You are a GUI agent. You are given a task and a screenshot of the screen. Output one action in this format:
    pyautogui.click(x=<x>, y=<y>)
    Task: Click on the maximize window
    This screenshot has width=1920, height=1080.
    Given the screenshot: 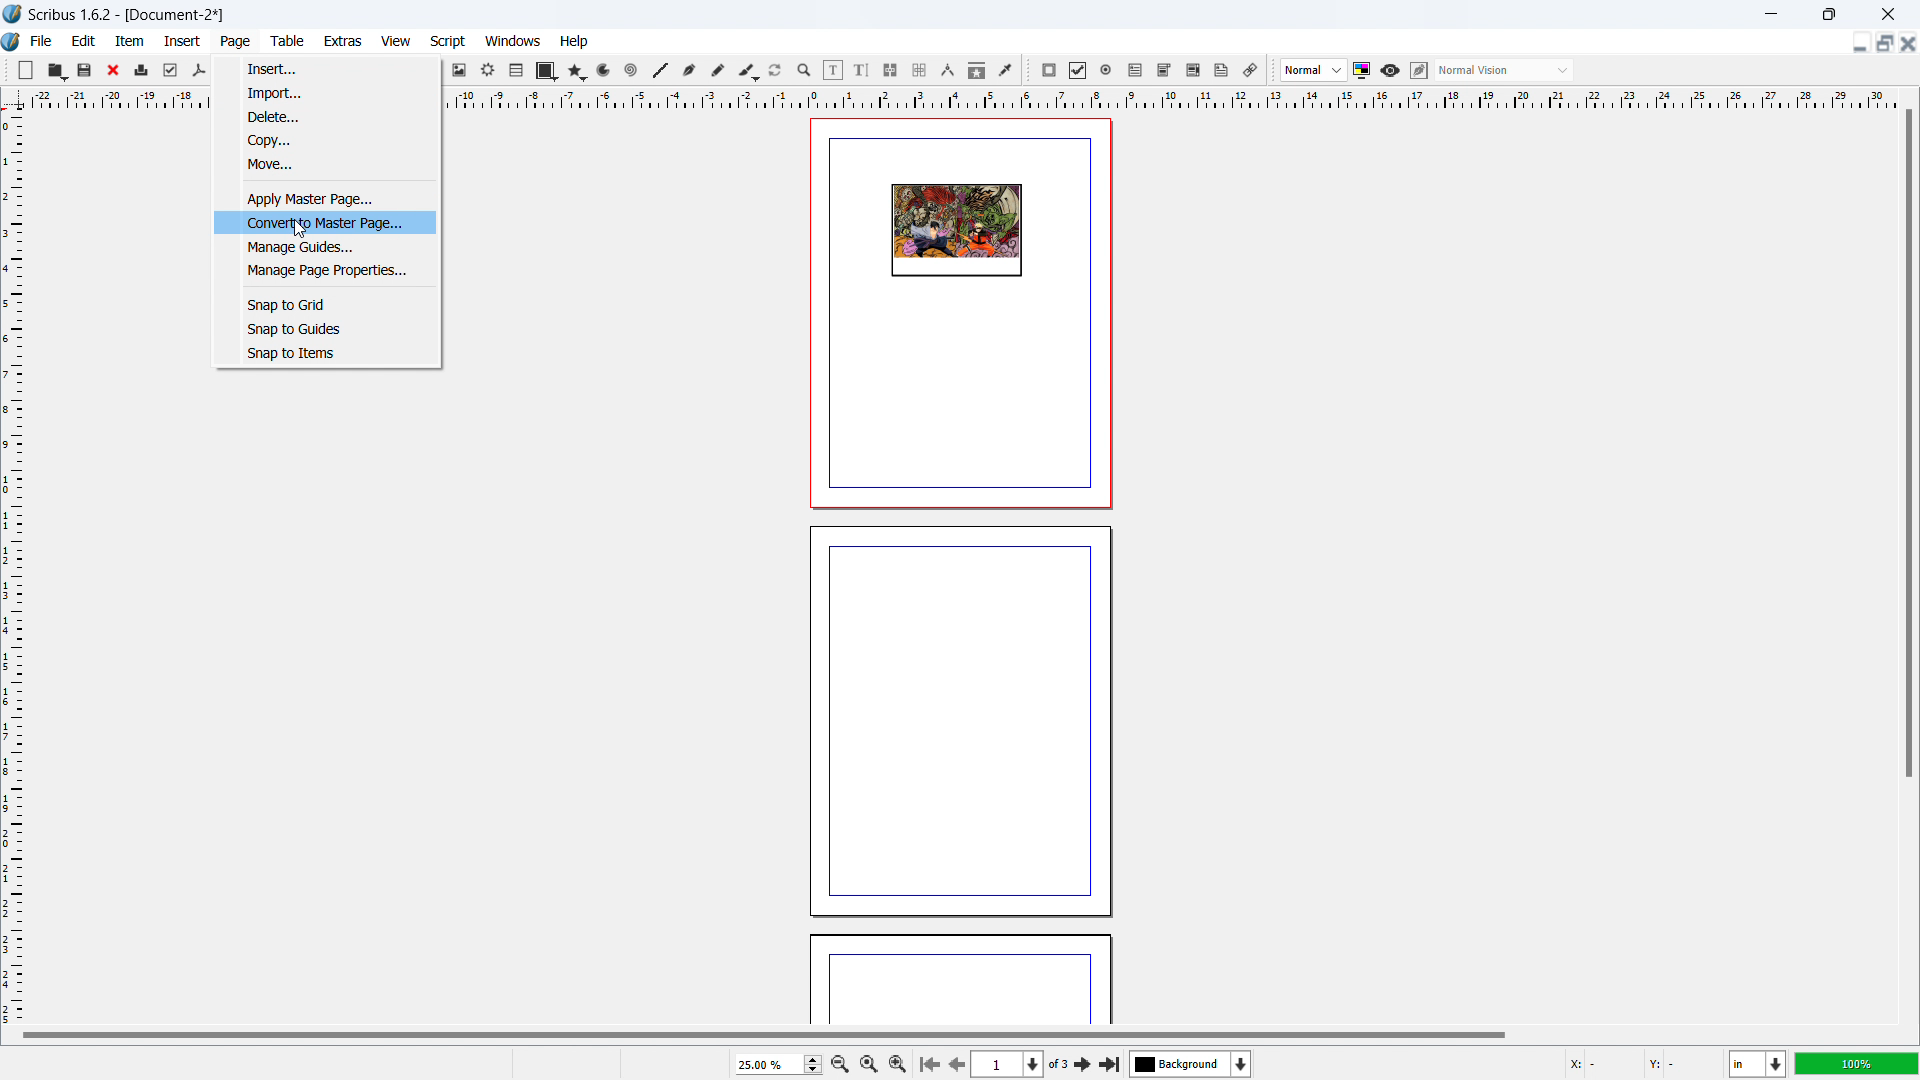 What is the action you would take?
    pyautogui.click(x=1827, y=14)
    